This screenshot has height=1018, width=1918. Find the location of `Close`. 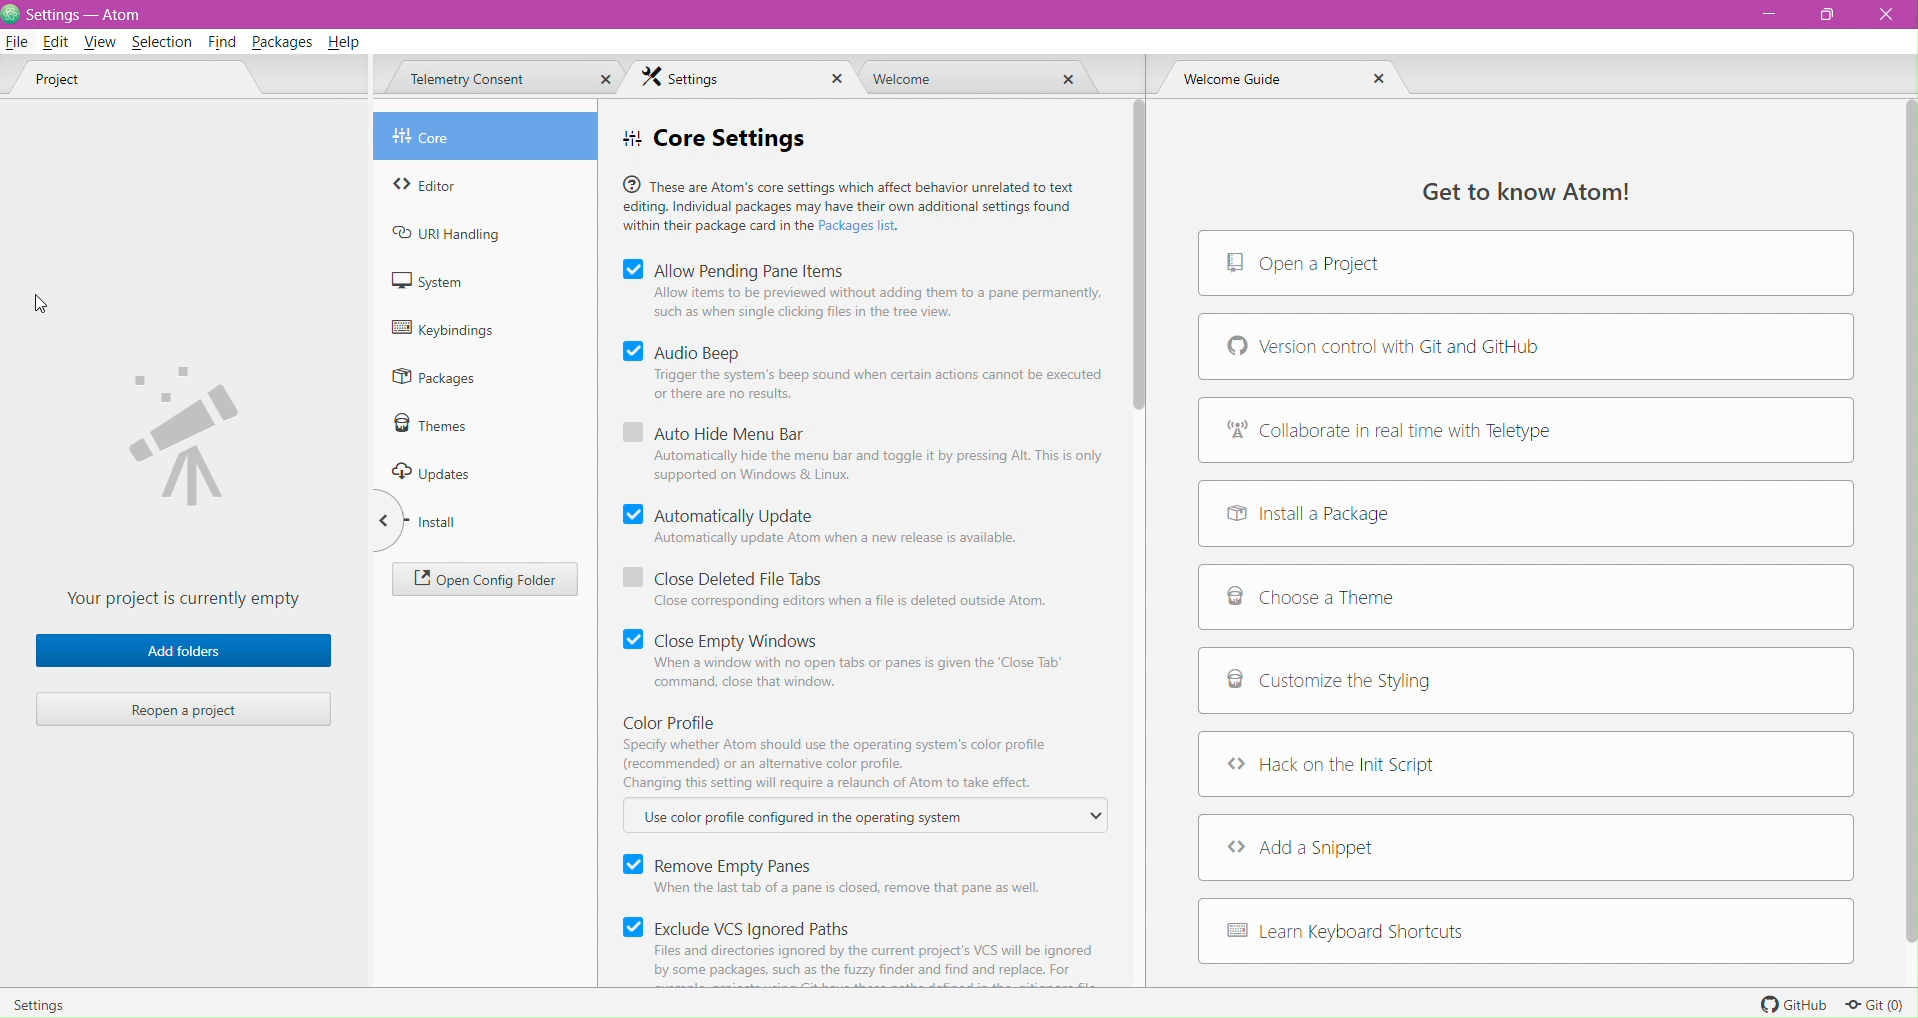

Close is located at coordinates (1378, 83).